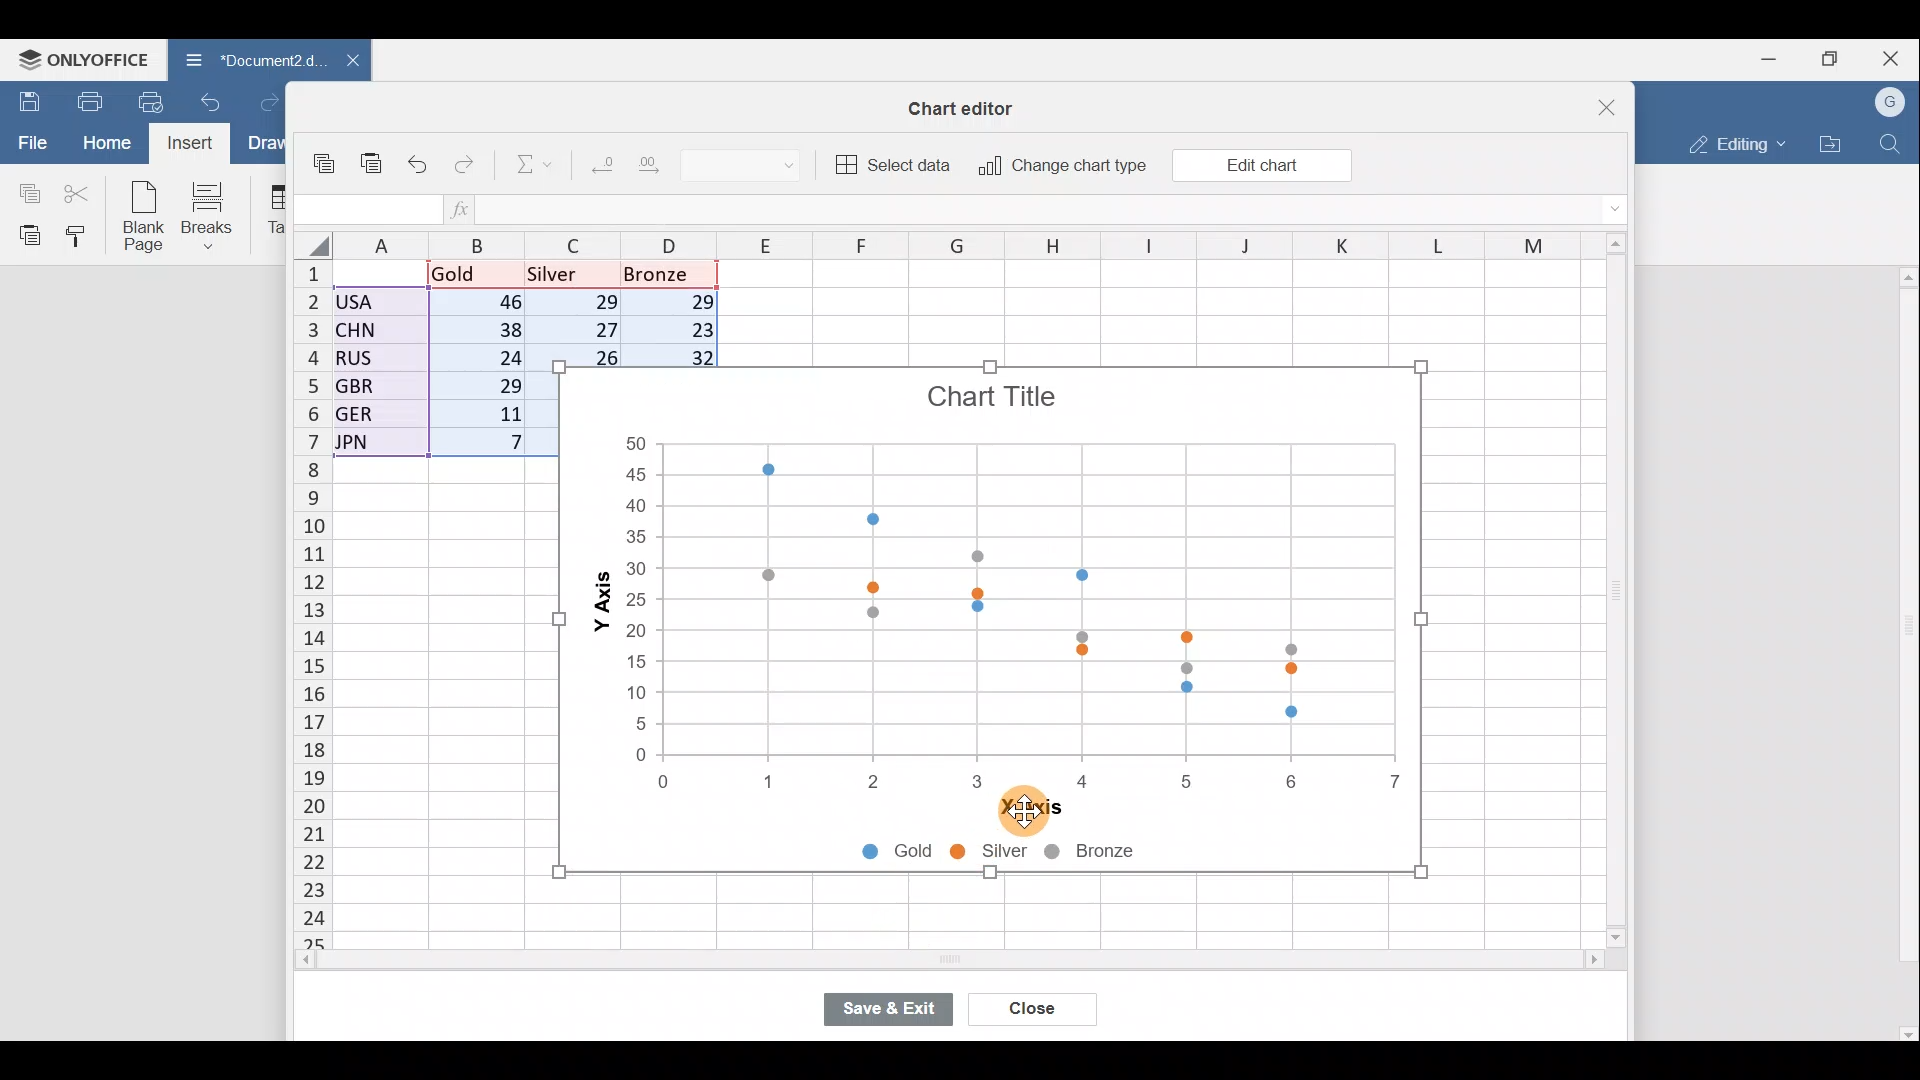  Describe the element at coordinates (895, 165) in the screenshot. I see `Select data` at that location.